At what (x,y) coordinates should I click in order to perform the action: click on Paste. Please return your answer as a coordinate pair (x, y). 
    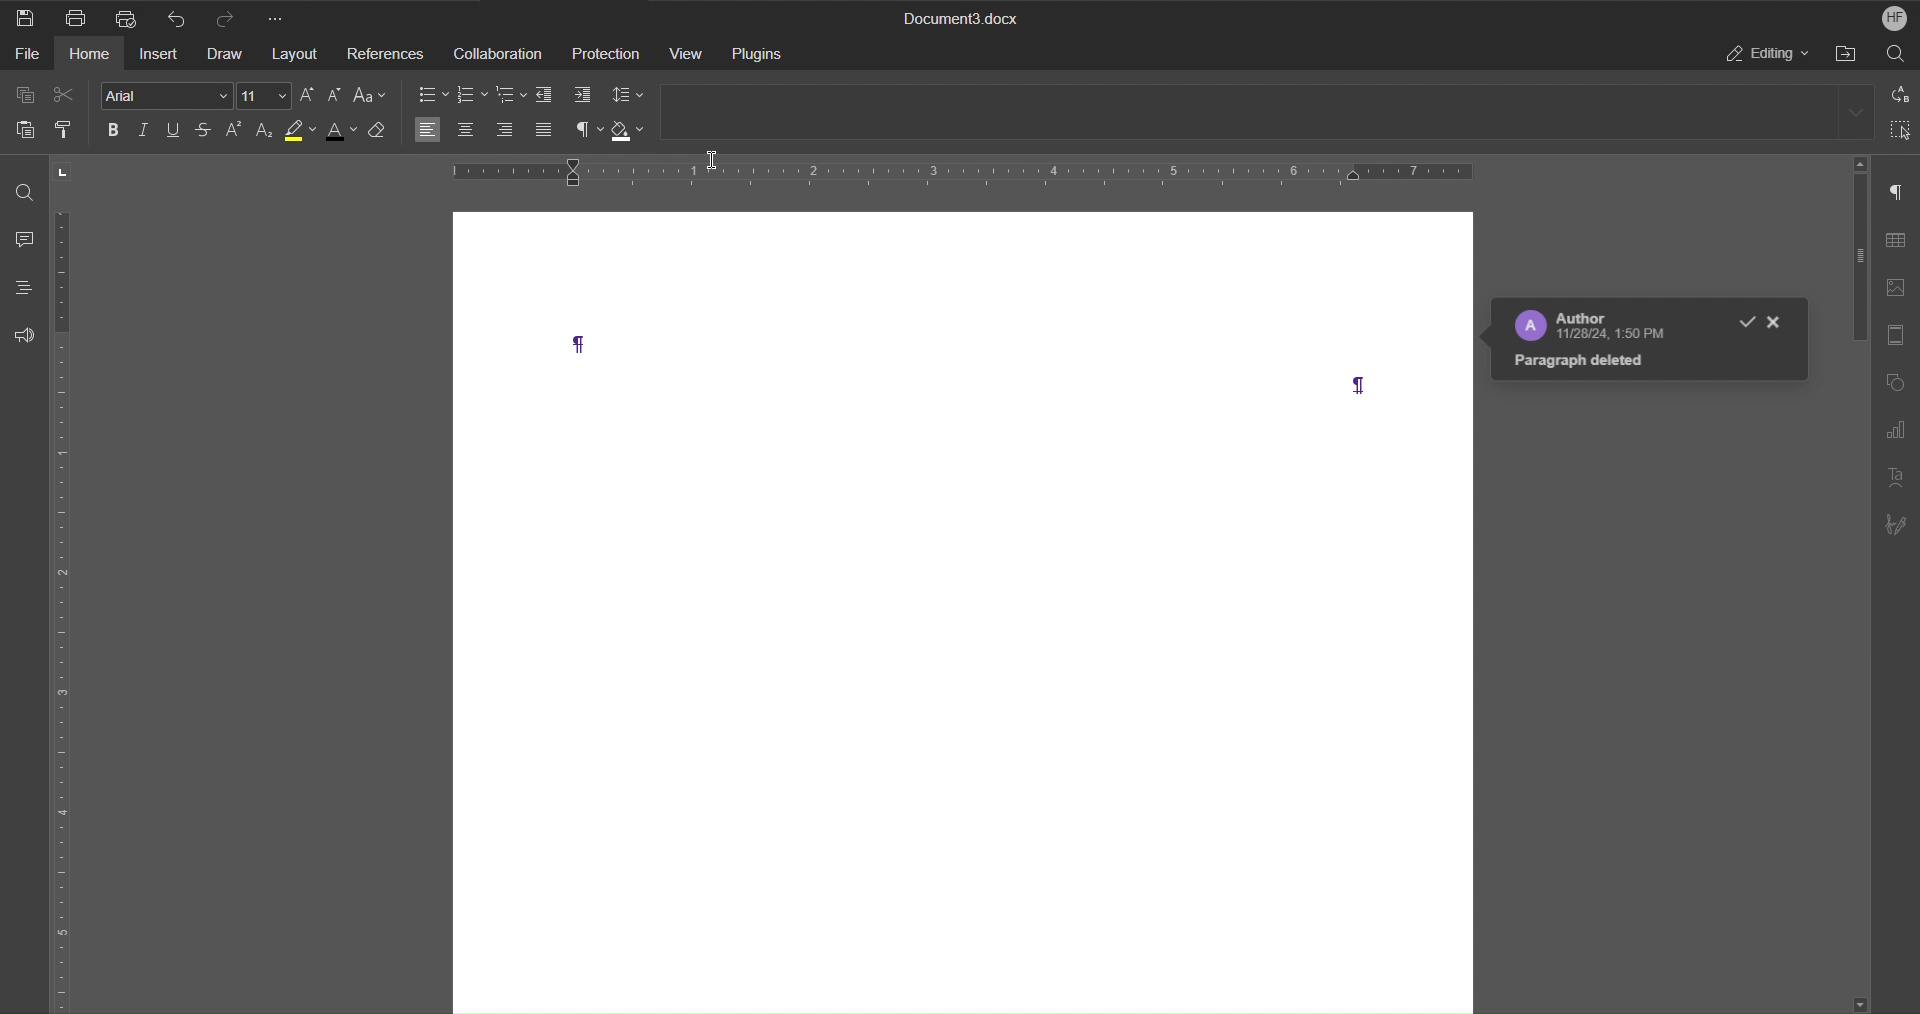
    Looking at the image, I should click on (28, 129).